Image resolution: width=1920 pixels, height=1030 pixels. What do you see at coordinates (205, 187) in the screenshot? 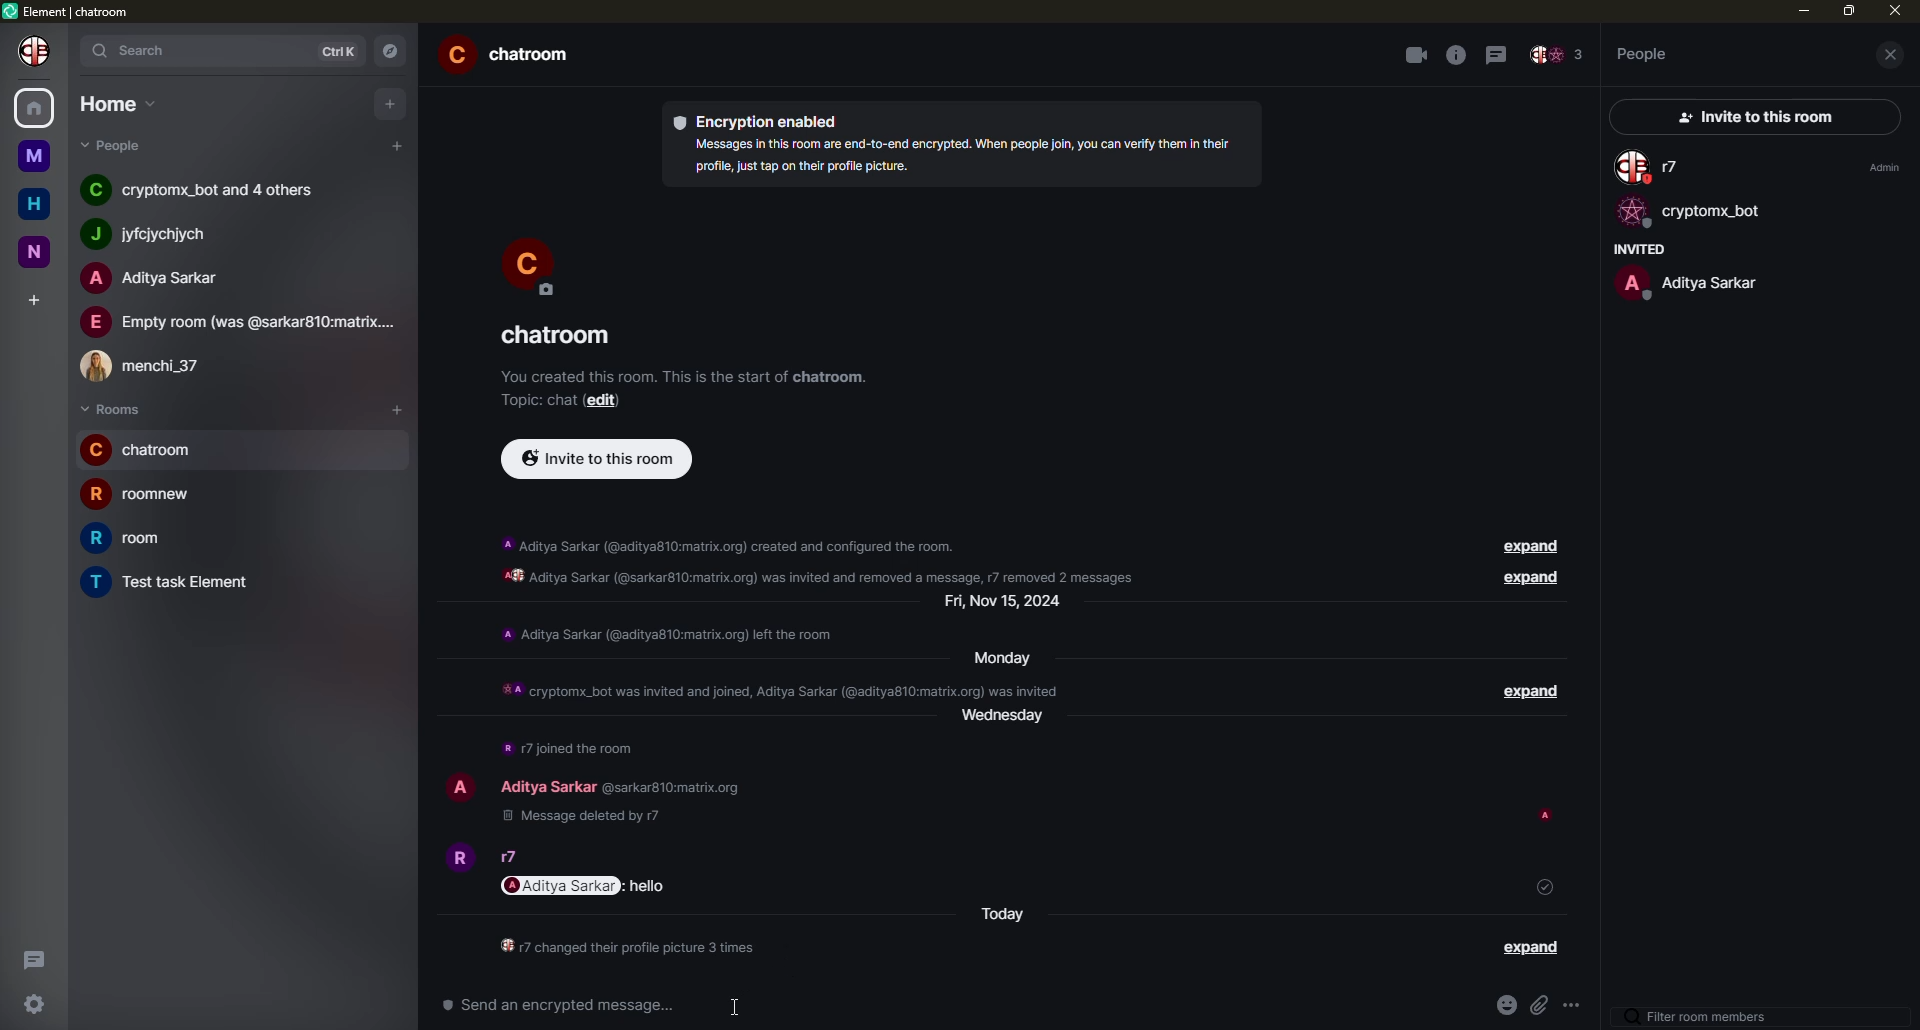
I see `people` at bounding box center [205, 187].